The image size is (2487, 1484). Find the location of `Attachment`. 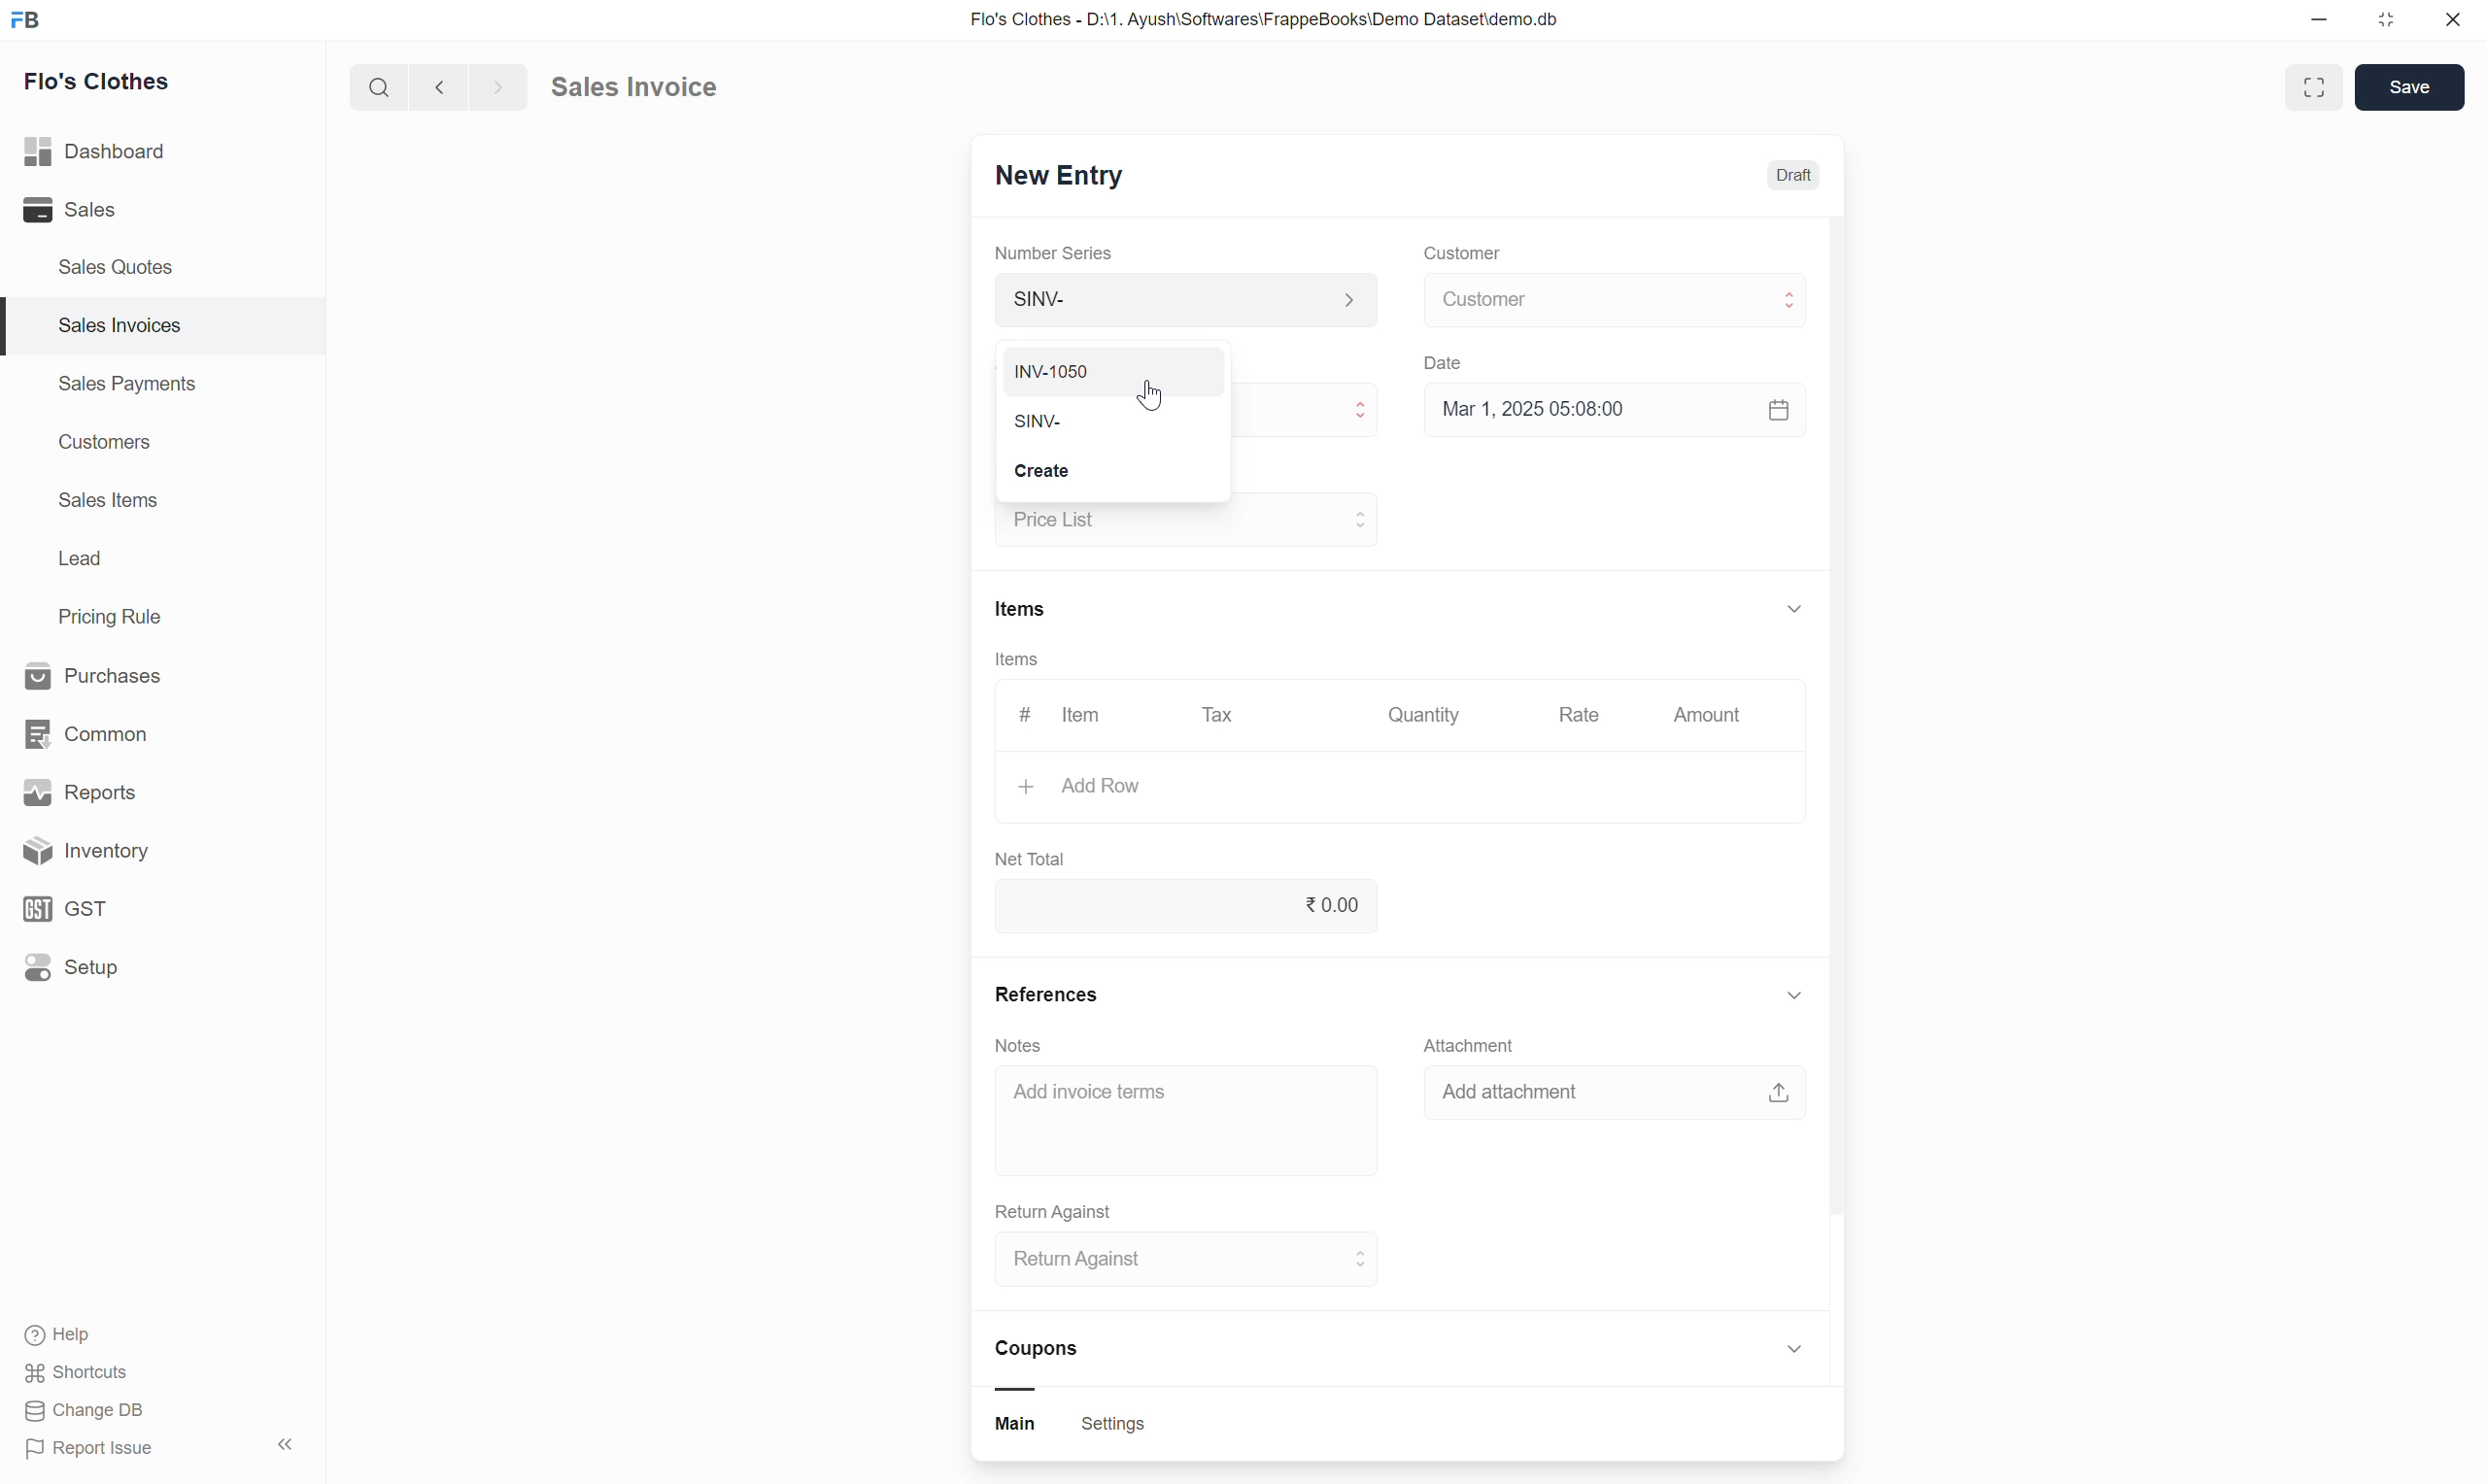

Attachment is located at coordinates (1476, 1045).